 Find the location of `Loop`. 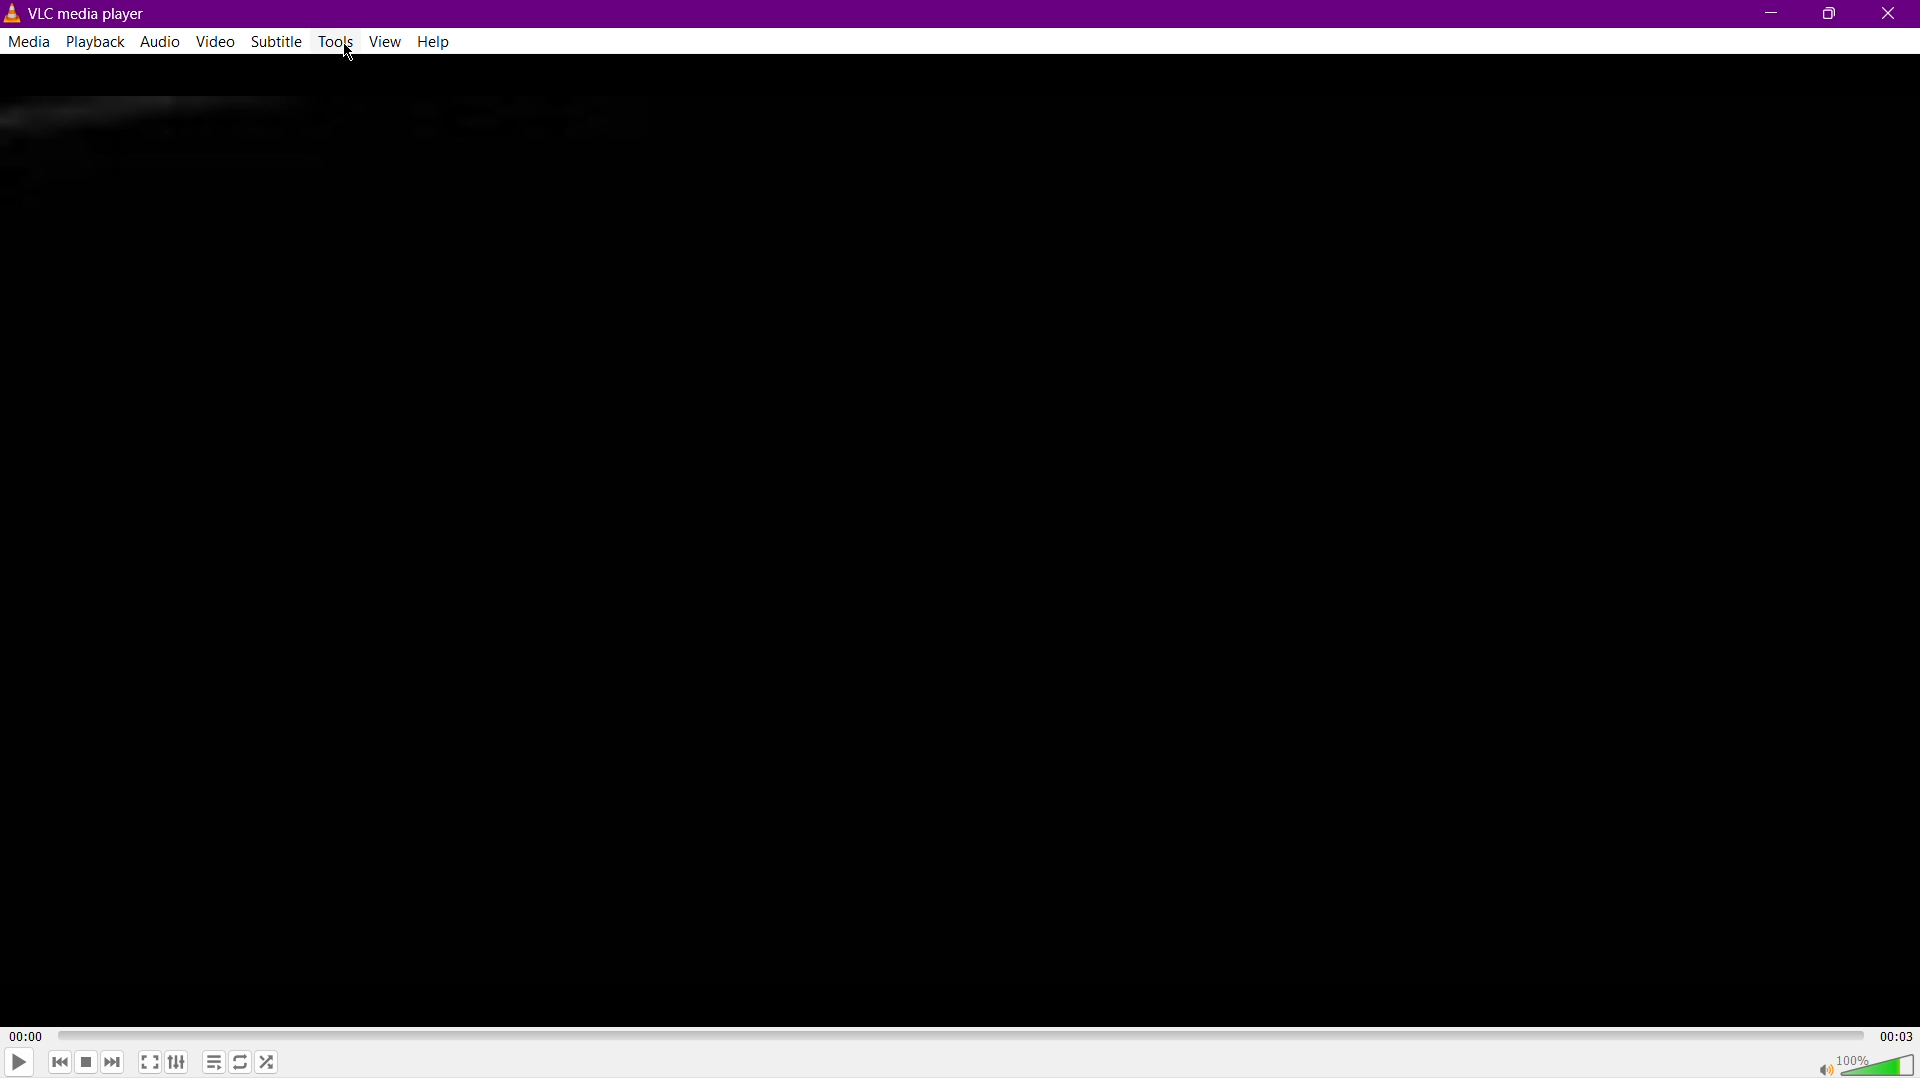

Loop is located at coordinates (243, 1061).